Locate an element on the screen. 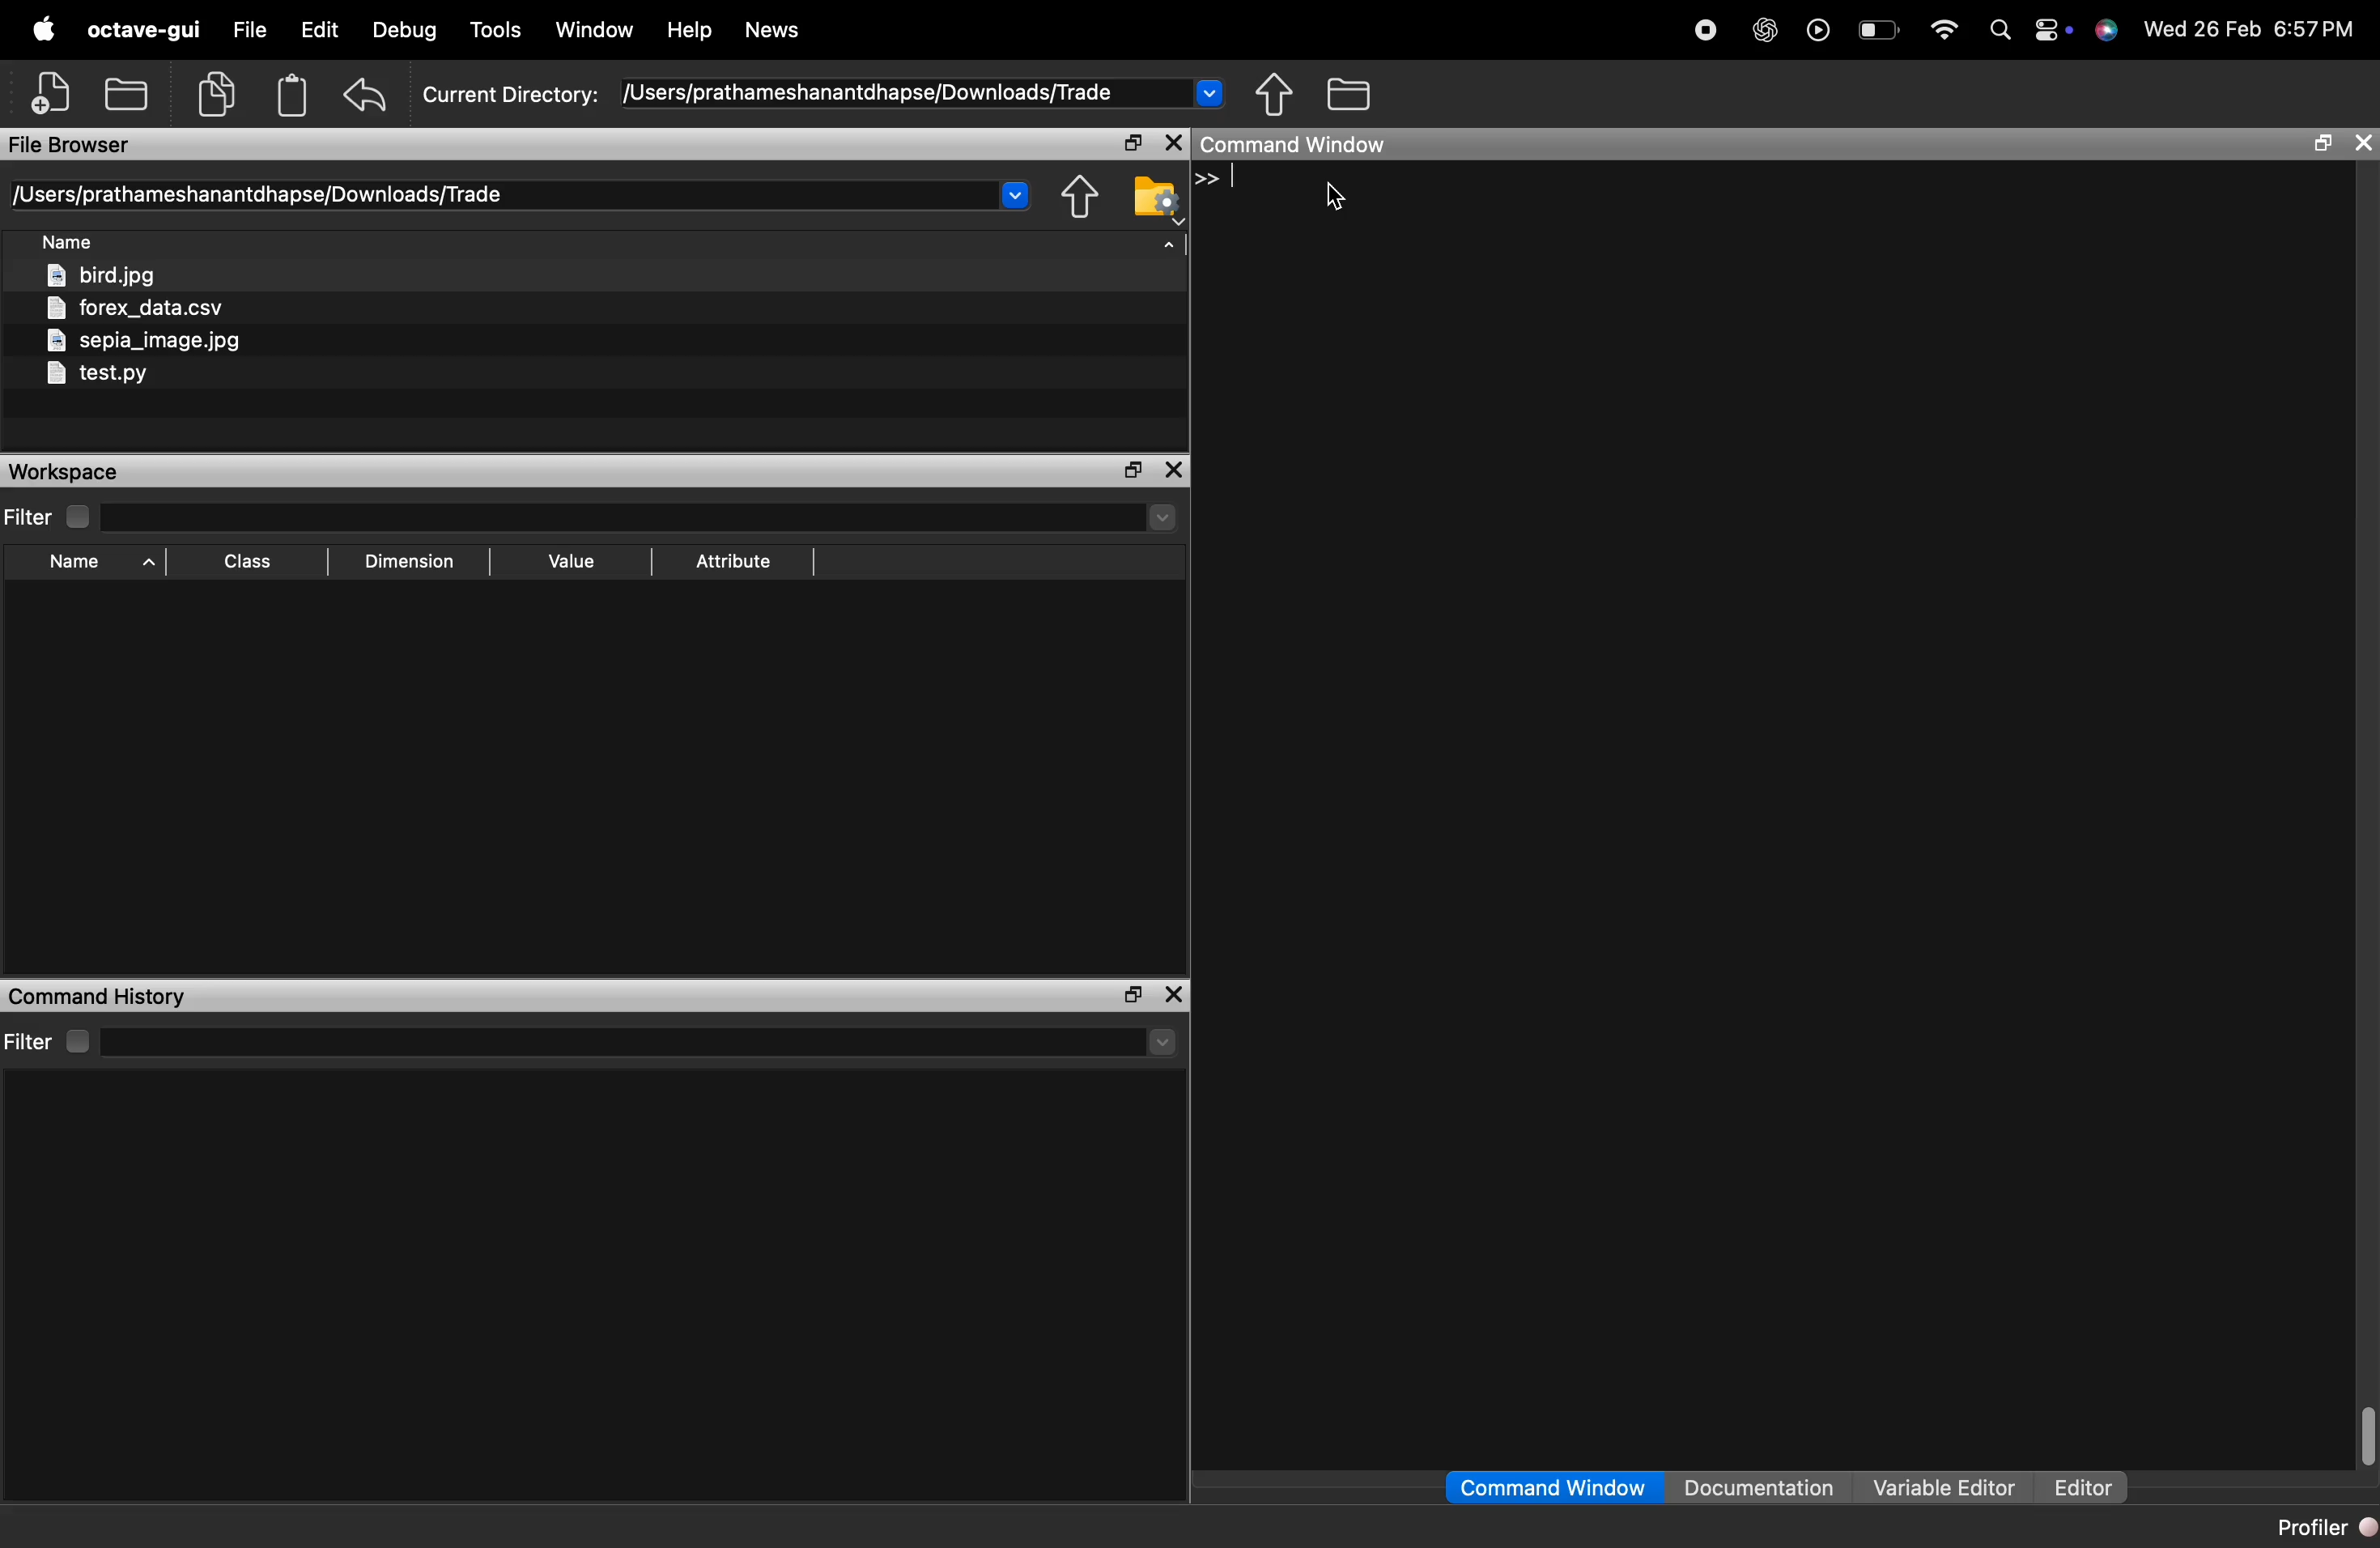  time and date is located at coordinates (2255, 30).